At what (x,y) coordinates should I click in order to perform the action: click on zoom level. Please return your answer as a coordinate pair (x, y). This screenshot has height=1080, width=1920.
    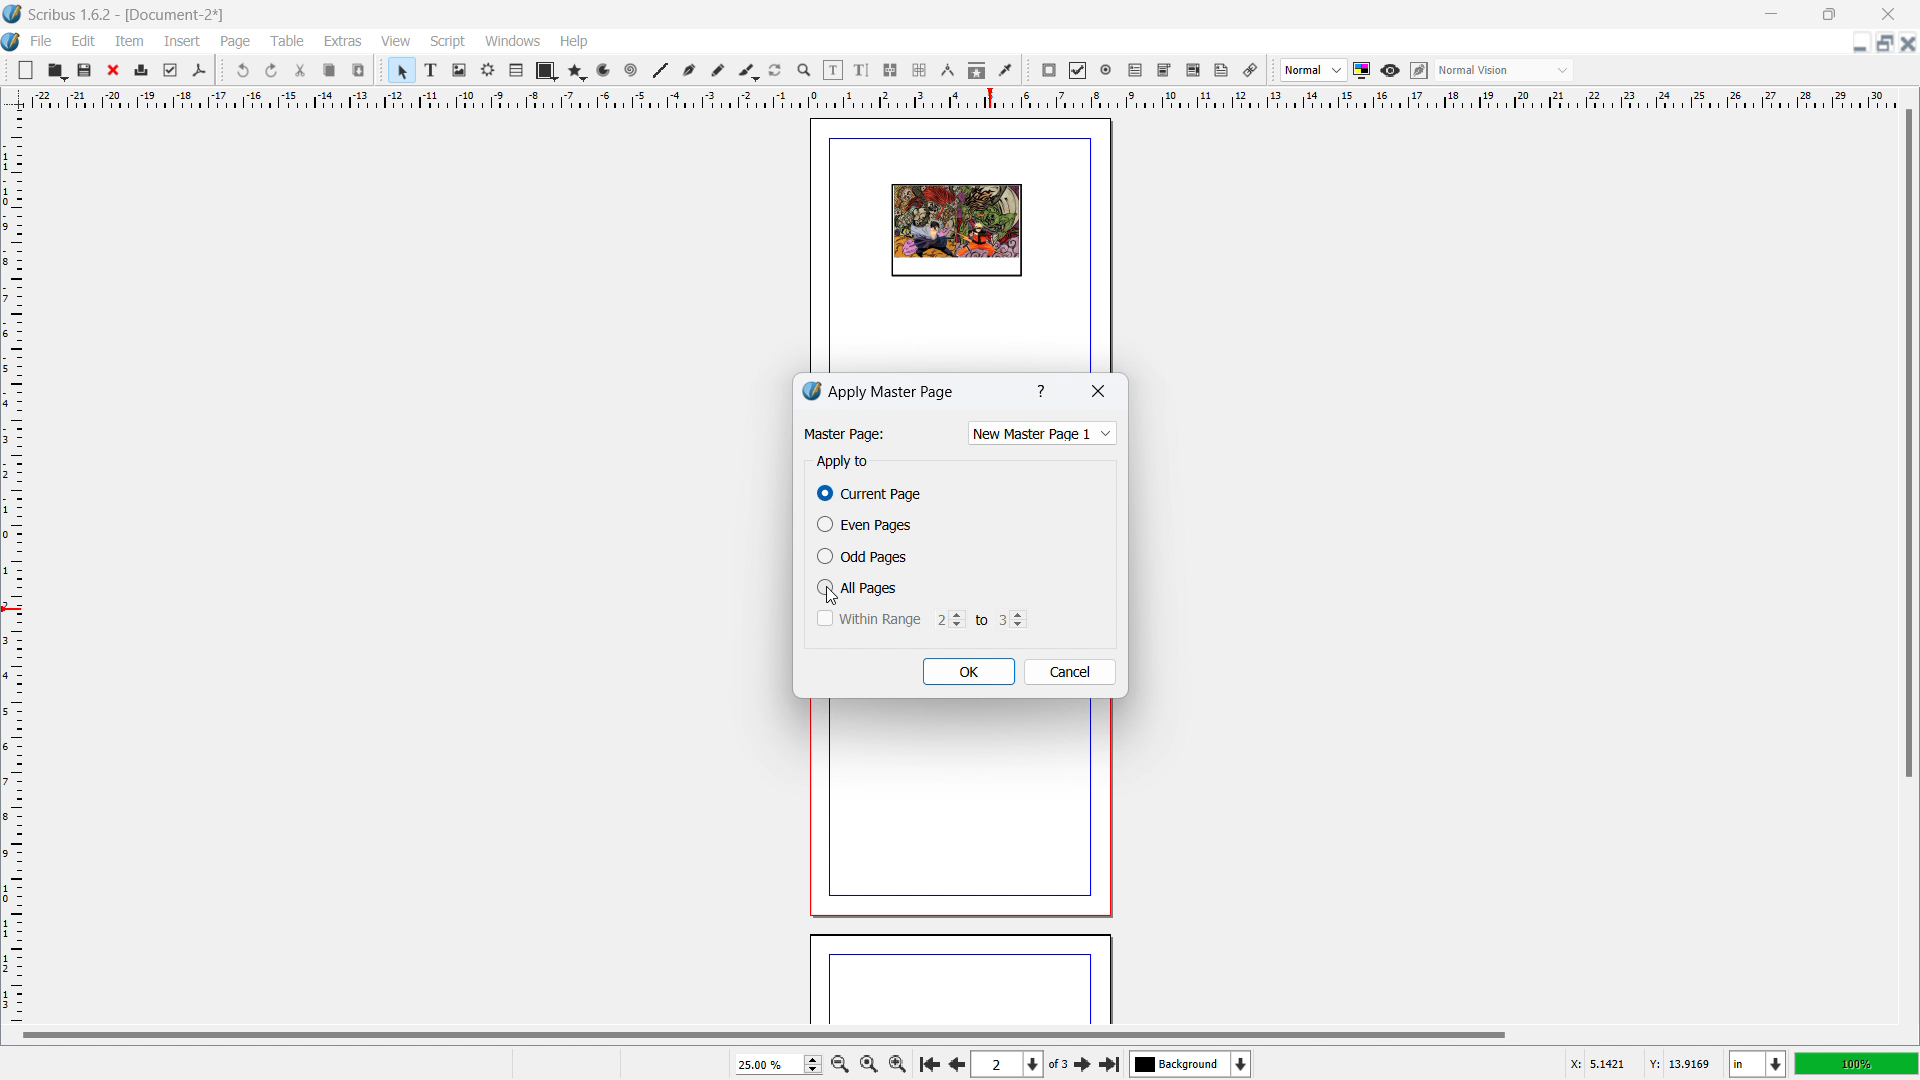
    Looking at the image, I should click on (778, 1064).